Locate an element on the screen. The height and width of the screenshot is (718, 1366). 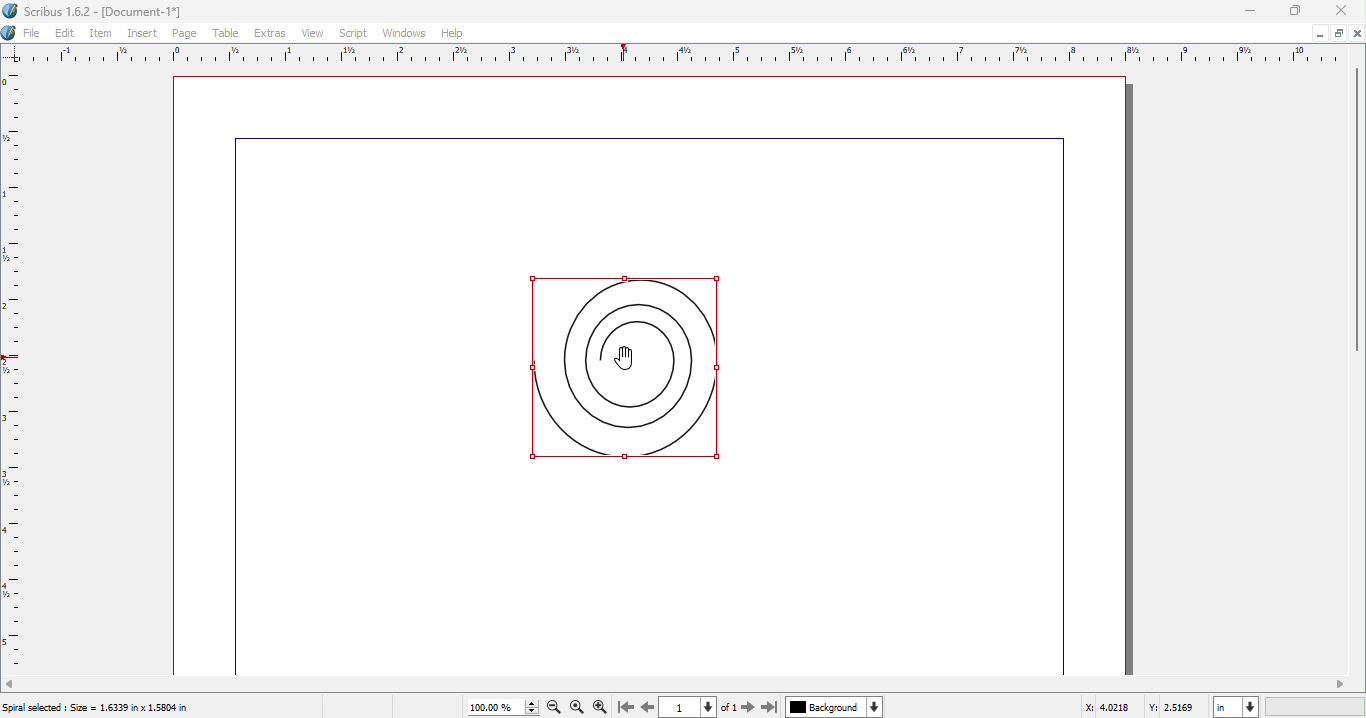
change page is located at coordinates (710, 708).